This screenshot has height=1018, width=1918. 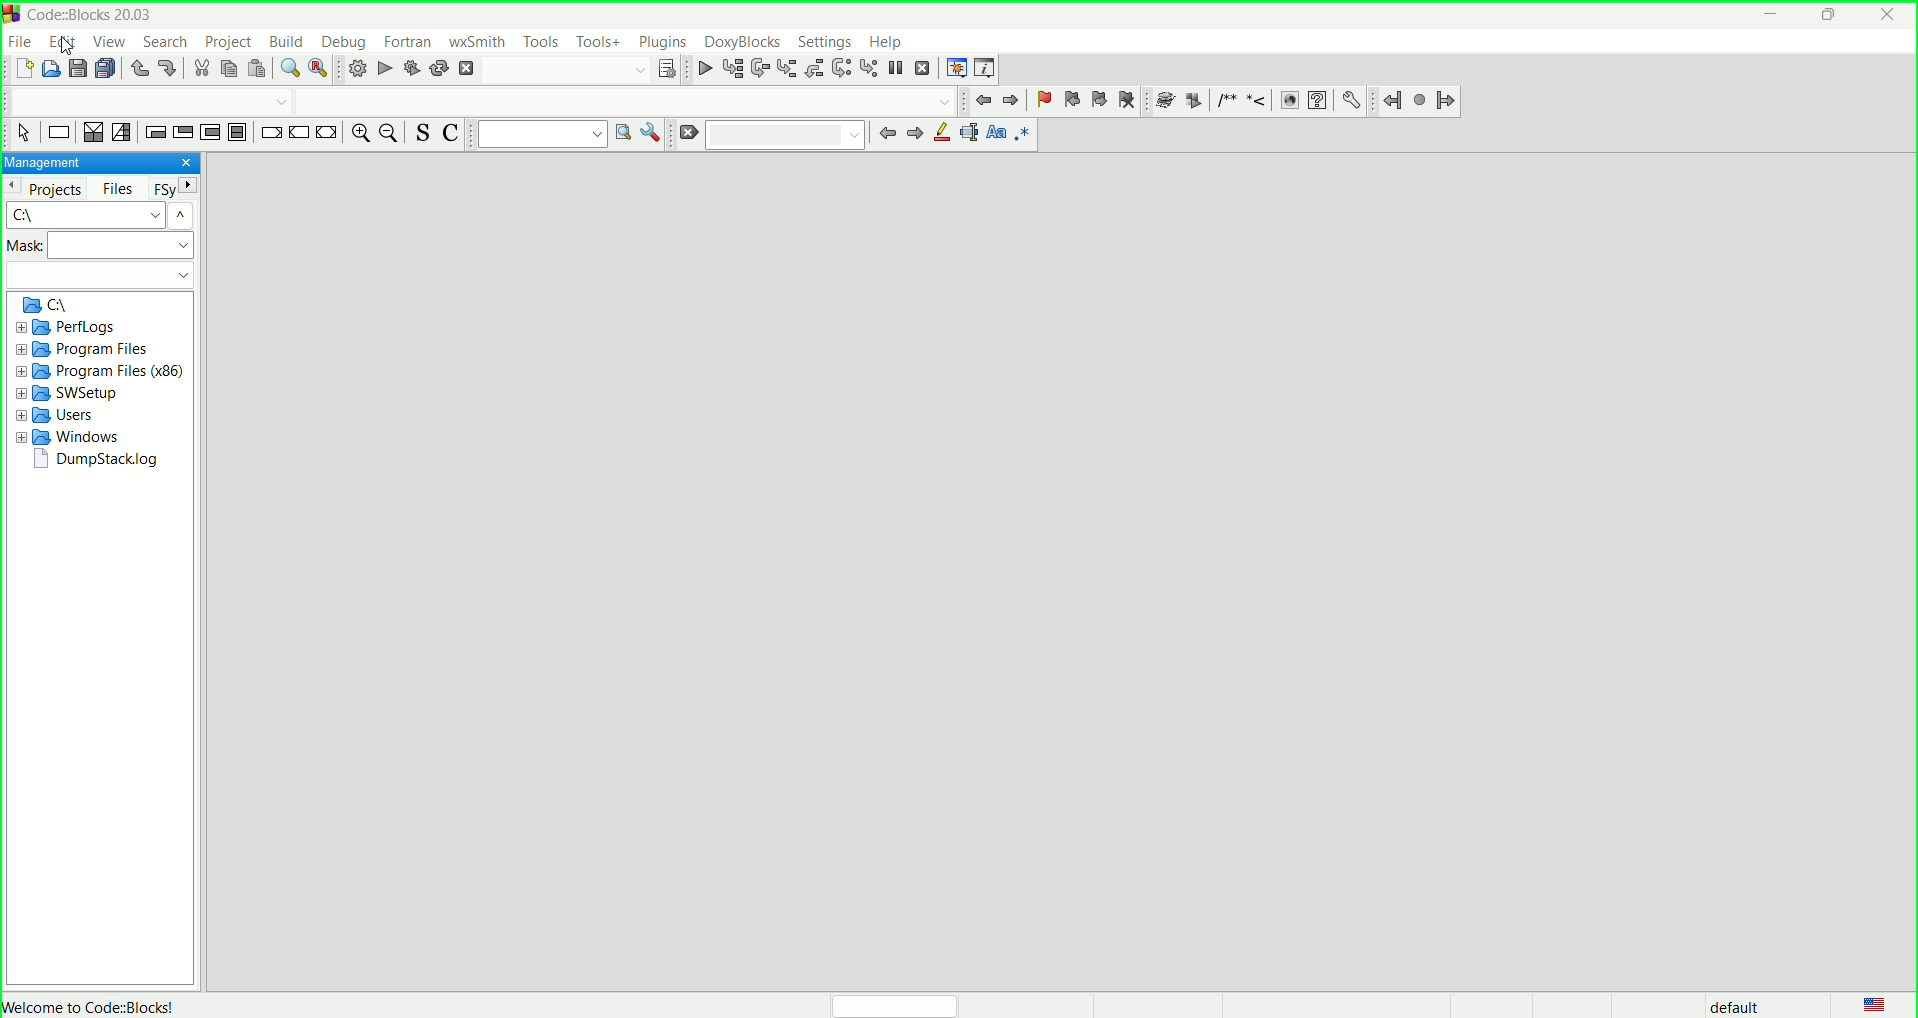 I want to click on text to search, so click(x=542, y=135).